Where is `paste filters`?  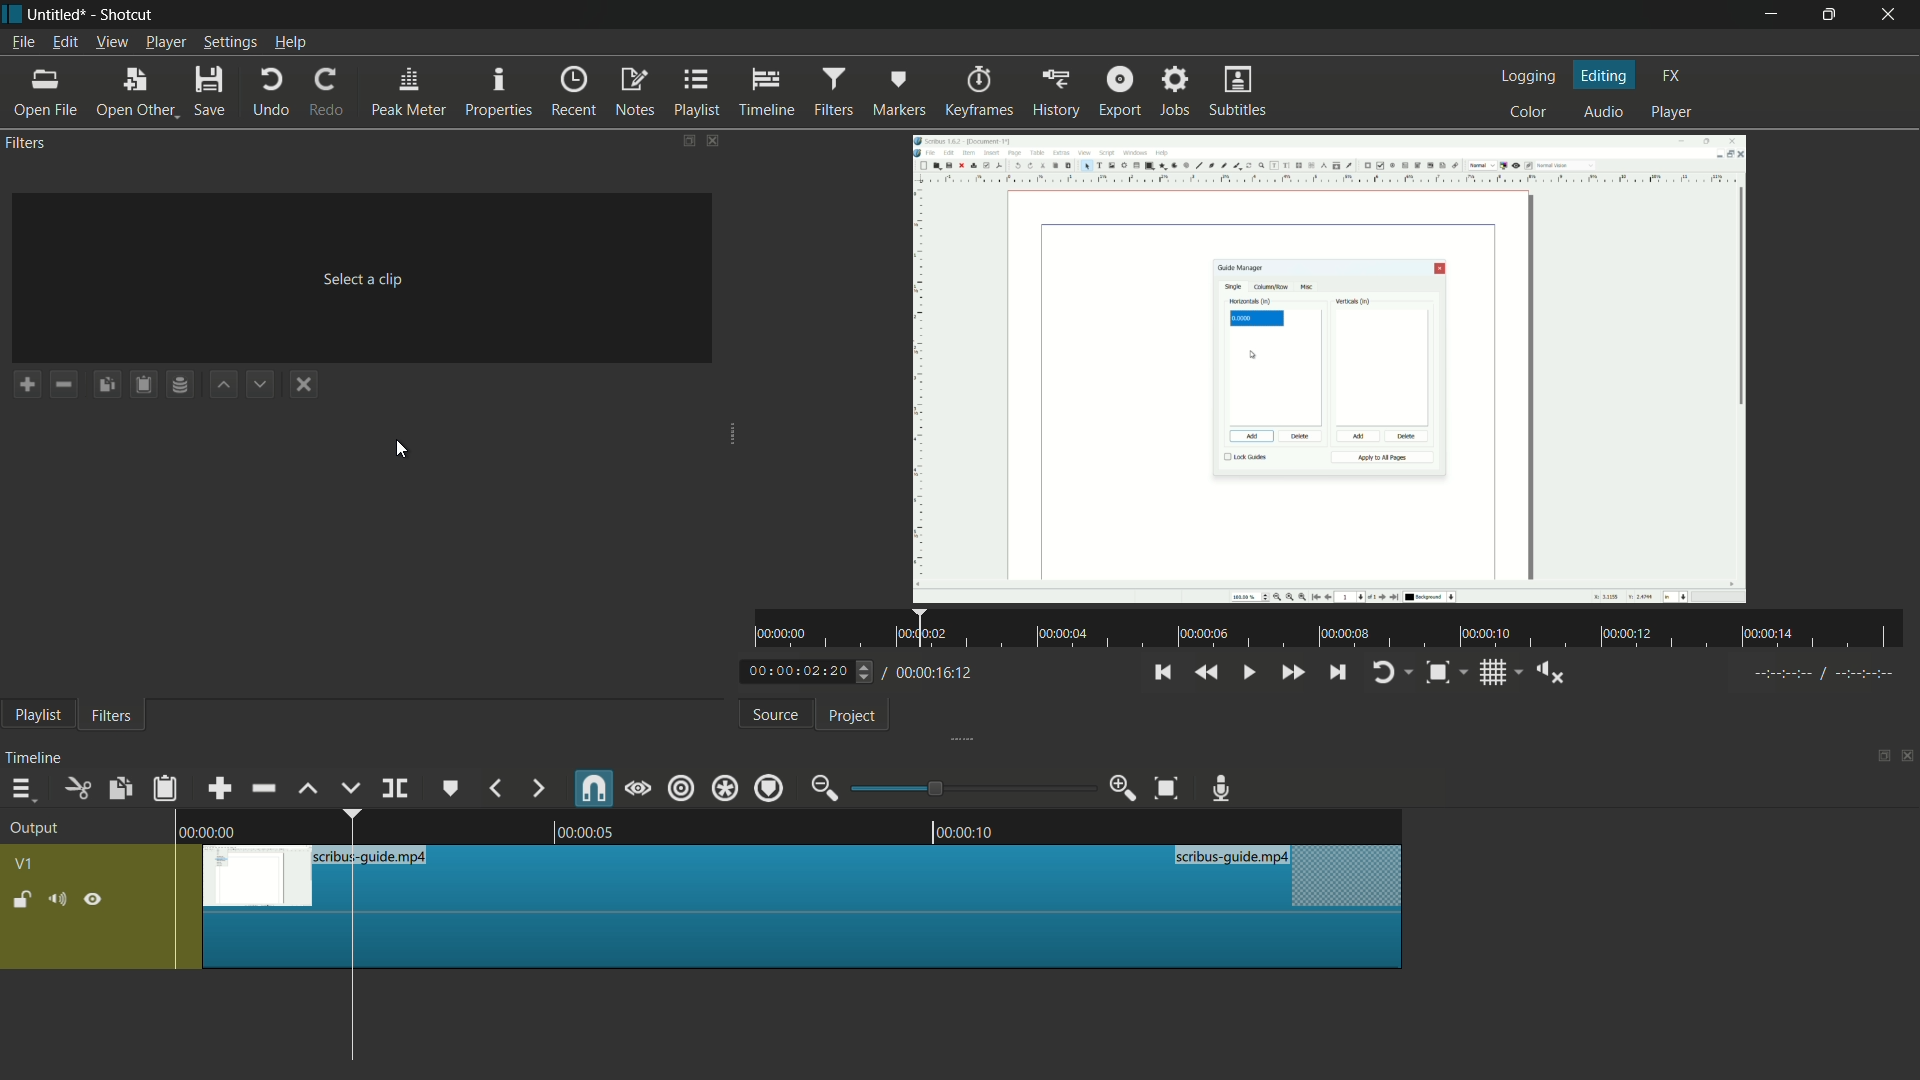 paste filters is located at coordinates (144, 385).